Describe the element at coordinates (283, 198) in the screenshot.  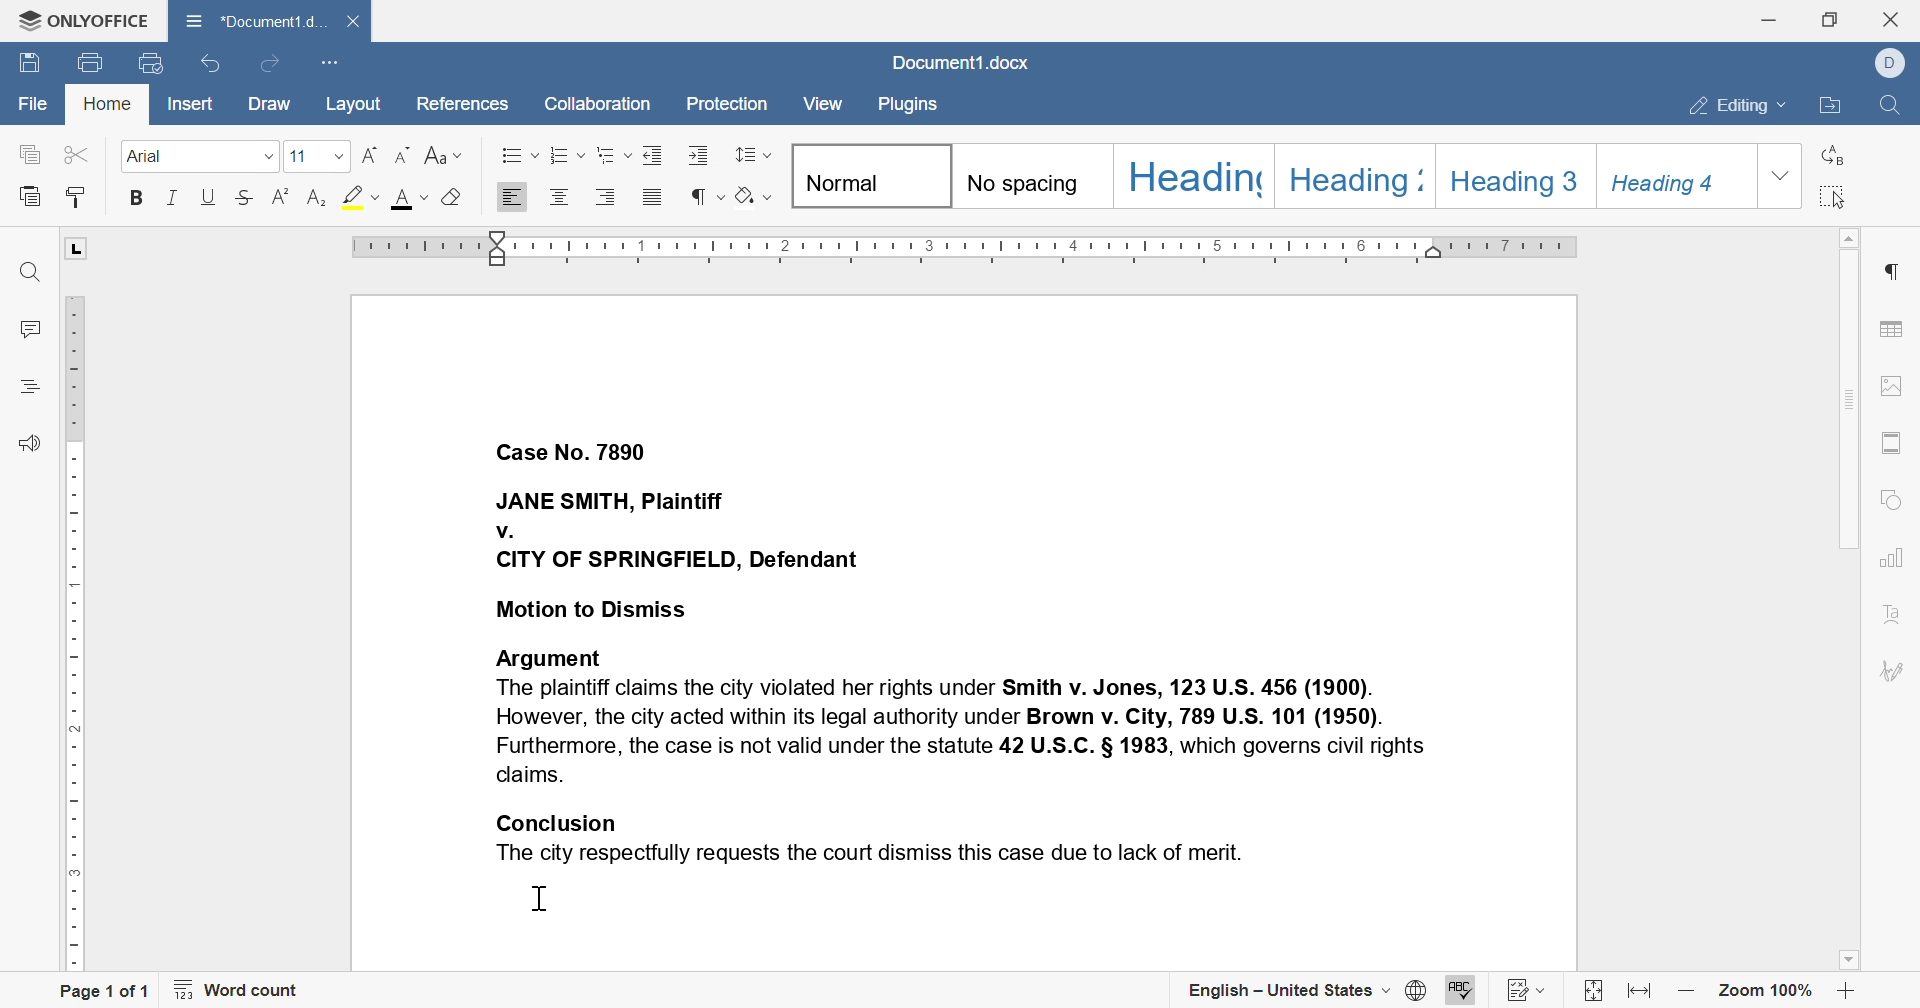
I see `strikethrough` at that location.